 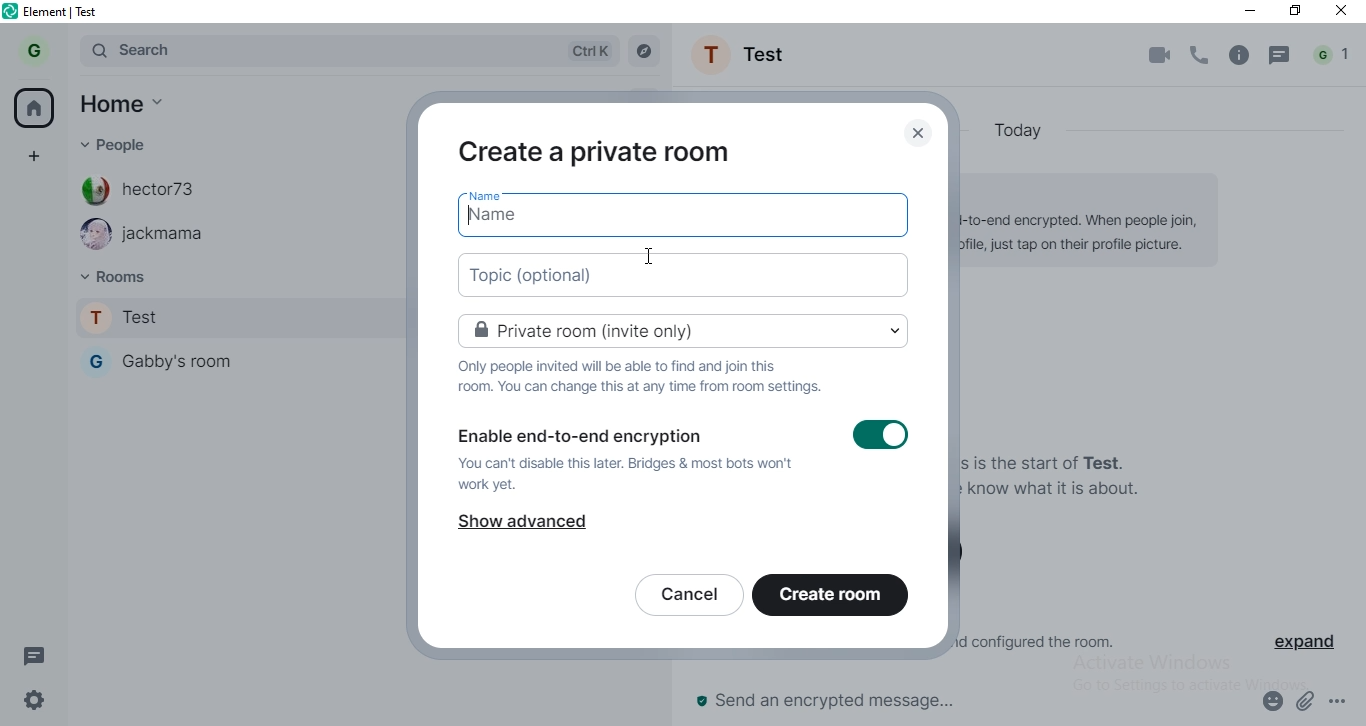 What do you see at coordinates (1023, 127) in the screenshot?
I see `today` at bounding box center [1023, 127].